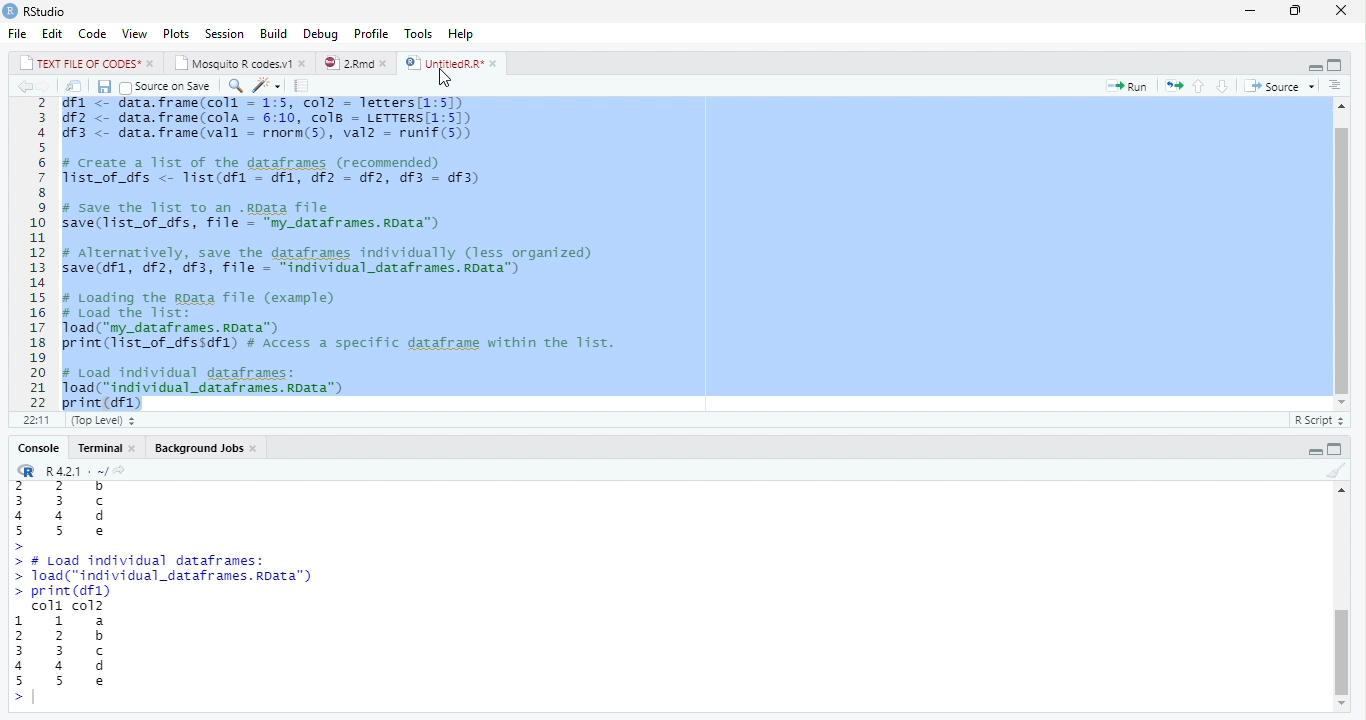 This screenshot has height=720, width=1366. What do you see at coordinates (1223, 87) in the screenshot?
I see `Go to next section` at bounding box center [1223, 87].